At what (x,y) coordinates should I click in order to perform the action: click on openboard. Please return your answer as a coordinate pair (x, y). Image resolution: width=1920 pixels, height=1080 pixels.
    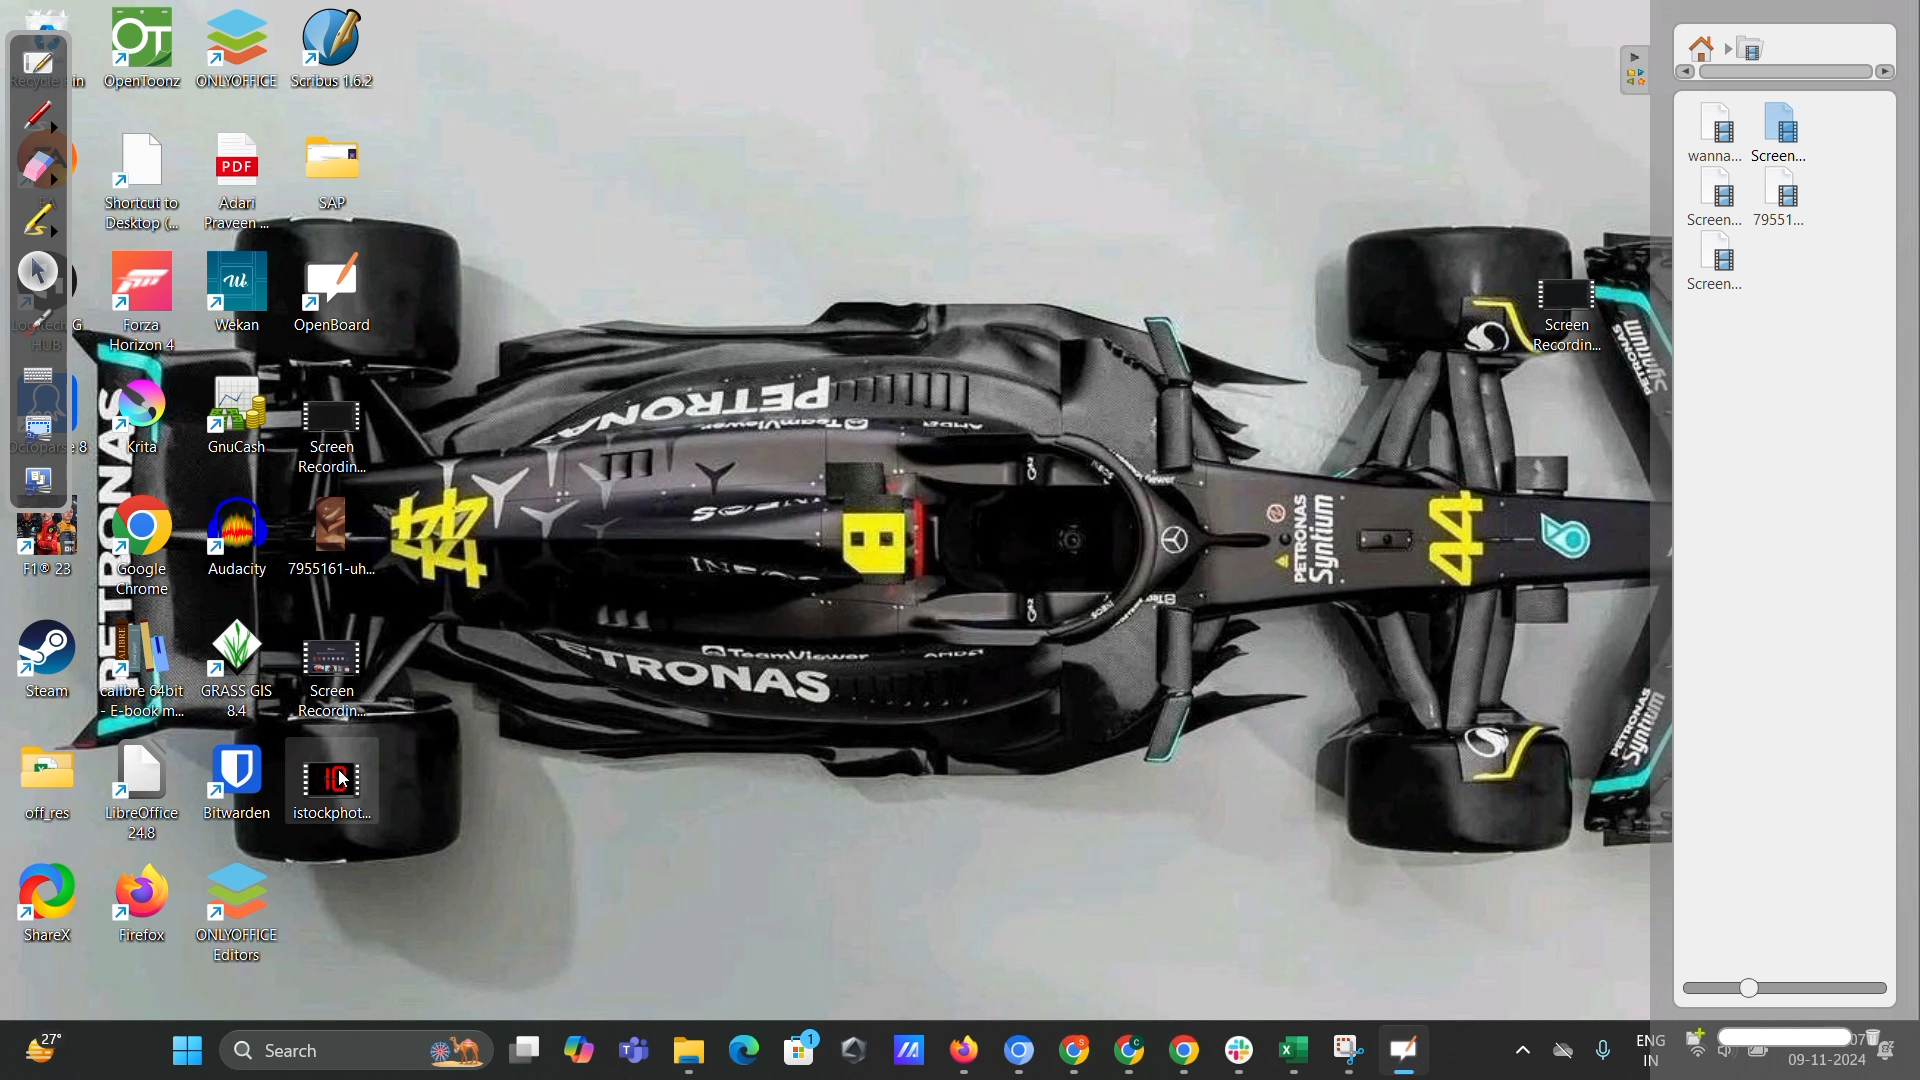
    Looking at the image, I should click on (1409, 1051).